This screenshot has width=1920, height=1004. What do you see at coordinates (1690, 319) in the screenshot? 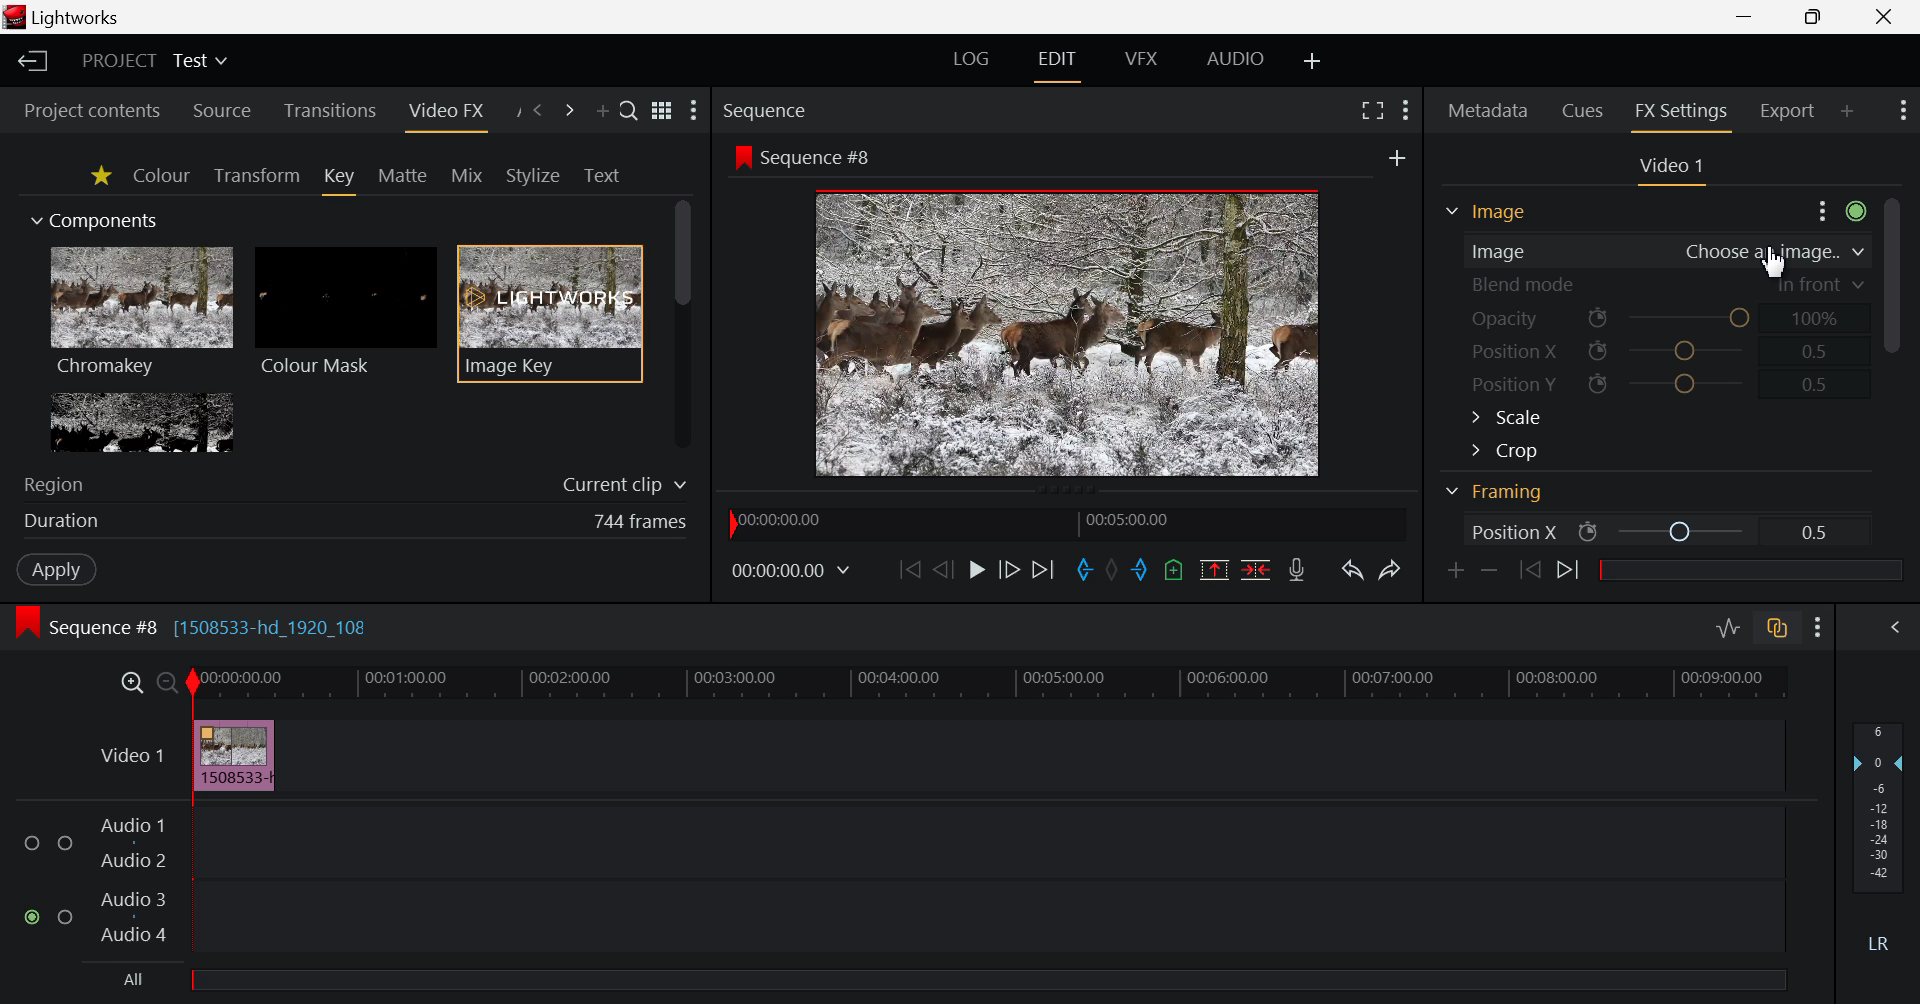
I see `Opacity ` at bounding box center [1690, 319].